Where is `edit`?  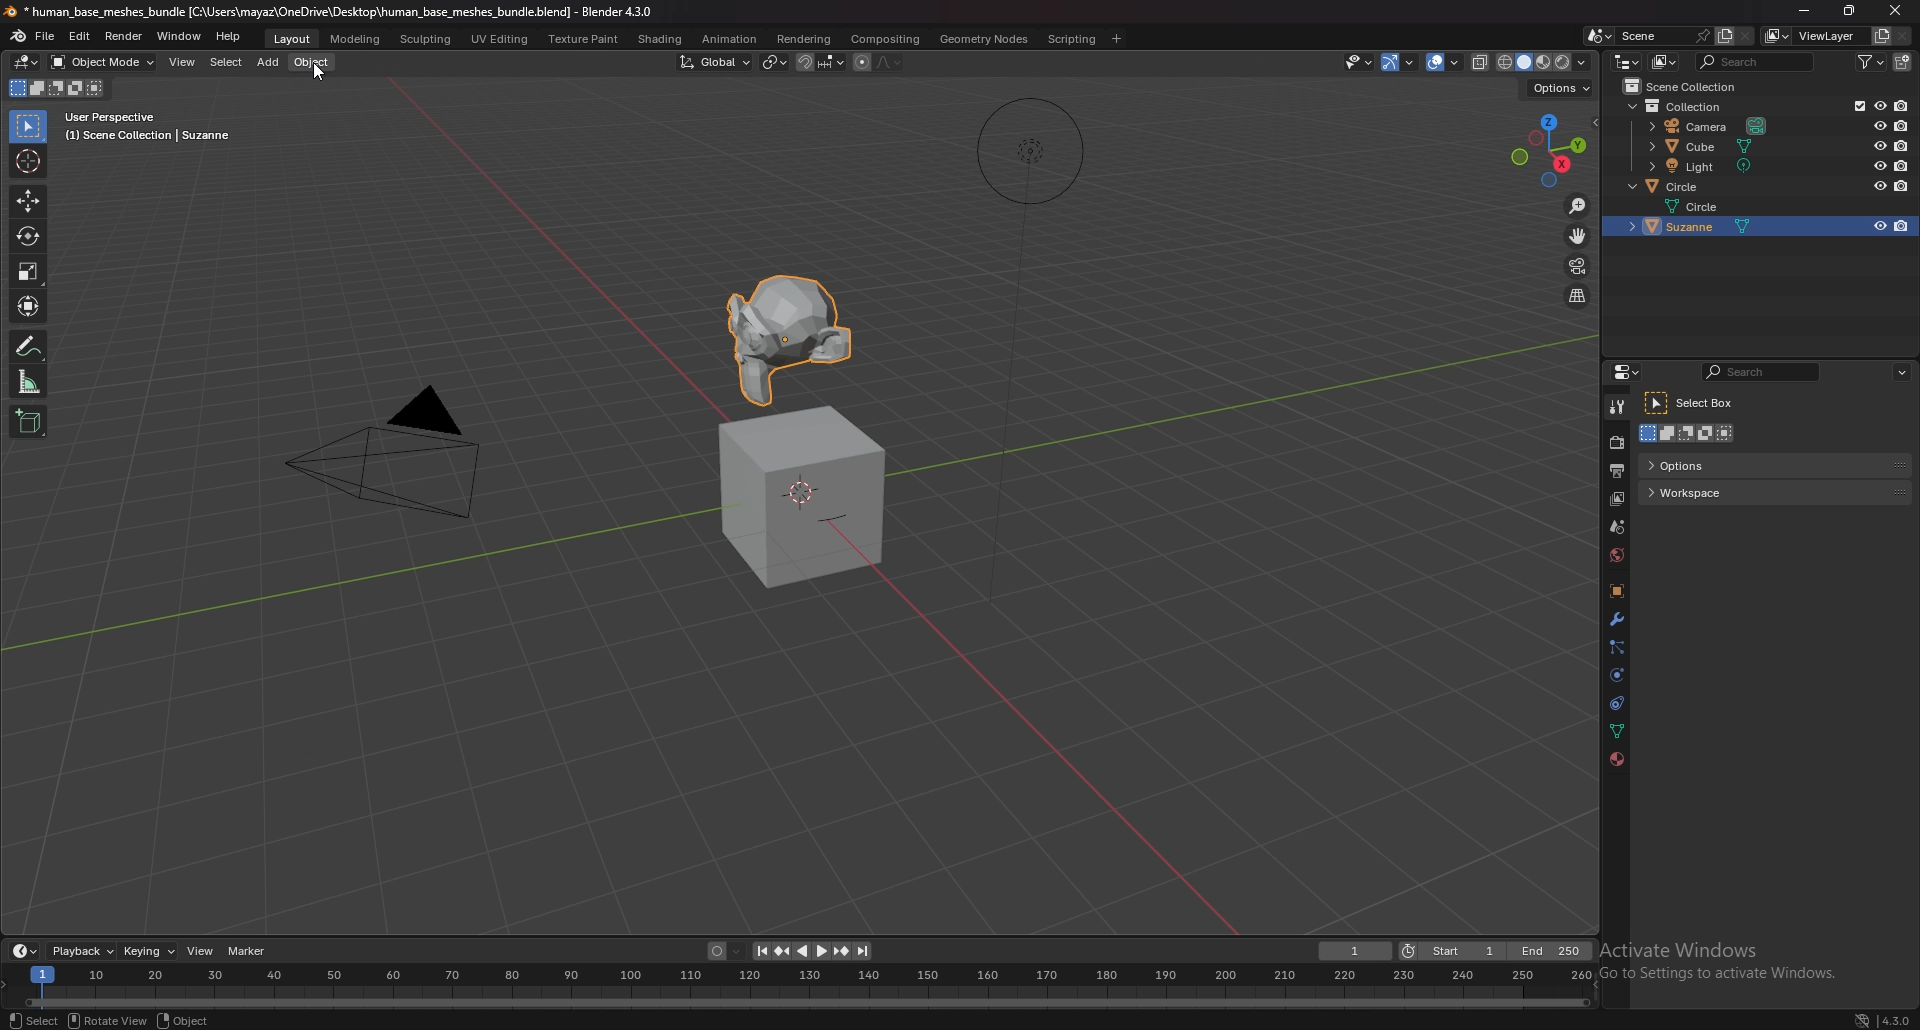 edit is located at coordinates (79, 36).